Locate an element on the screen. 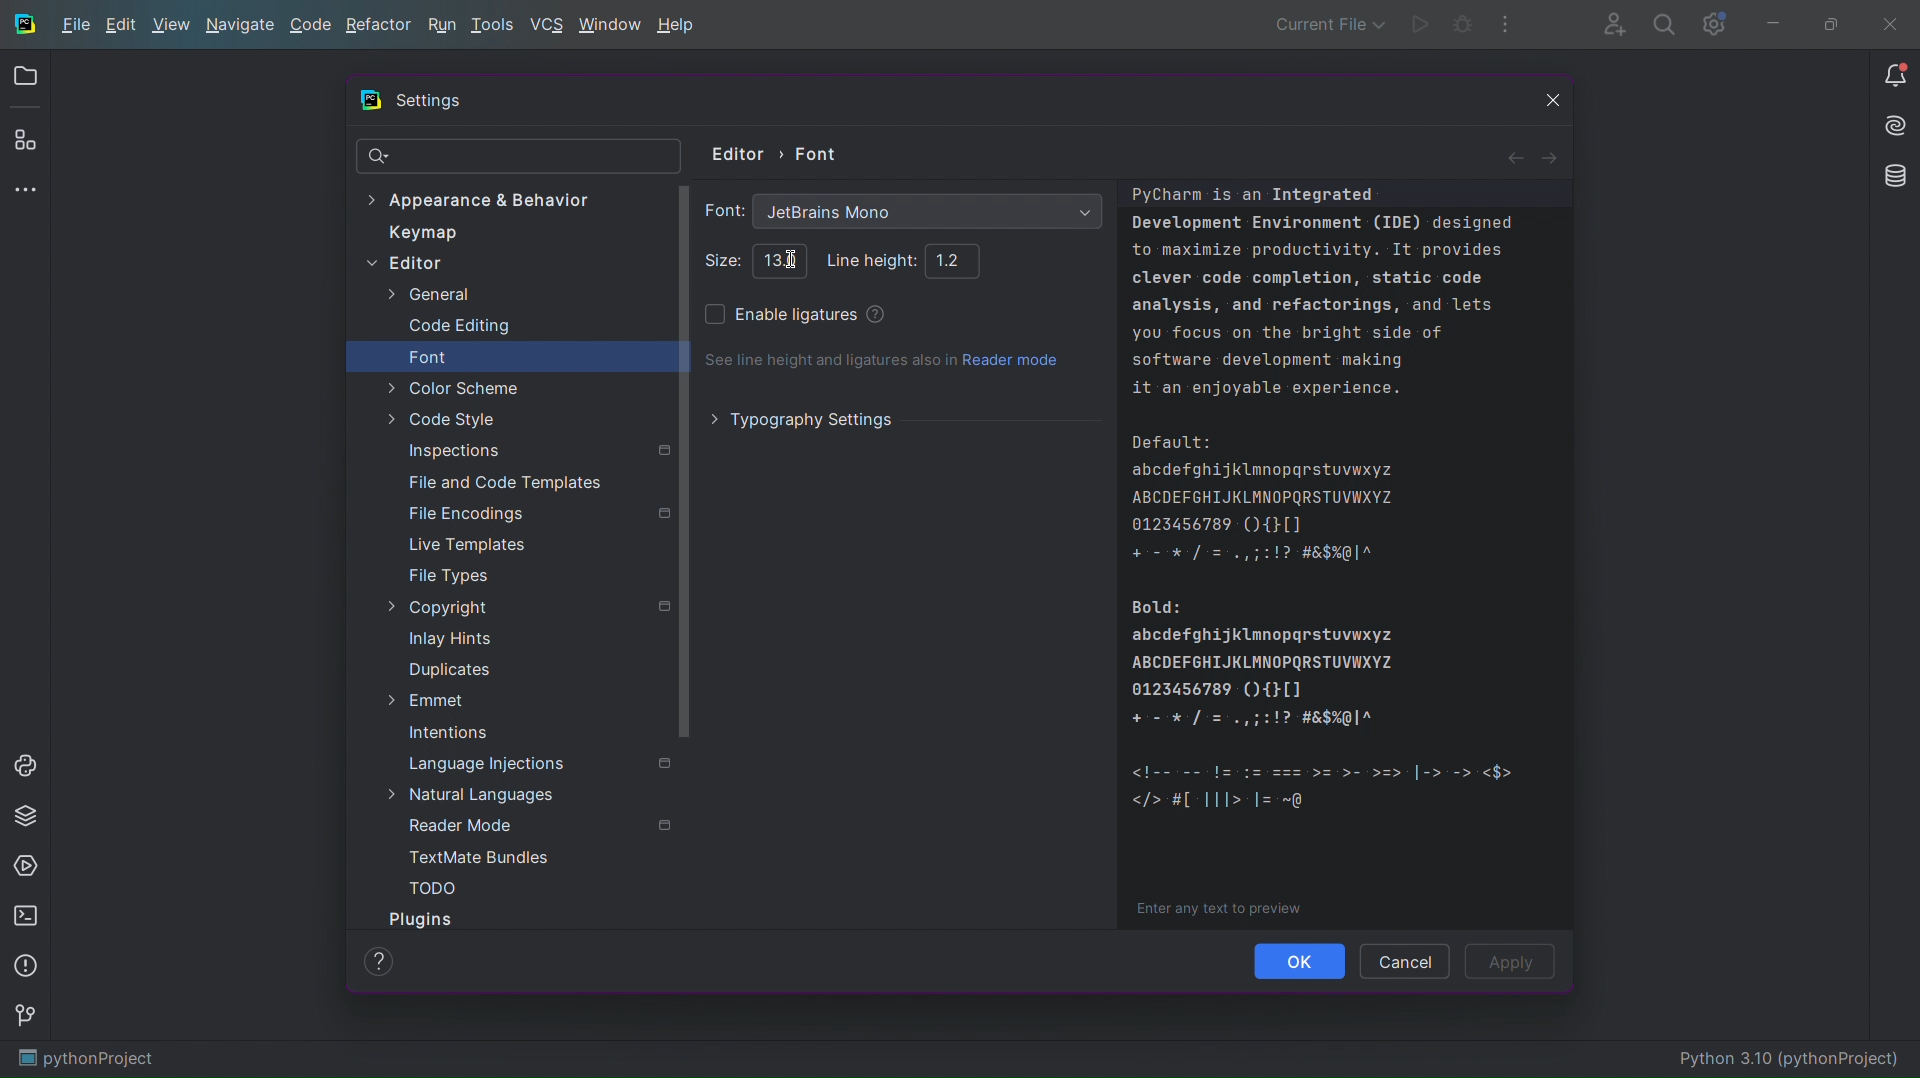 Image resolution: width=1920 pixels, height=1078 pixels. Inspections is located at coordinates (537, 449).